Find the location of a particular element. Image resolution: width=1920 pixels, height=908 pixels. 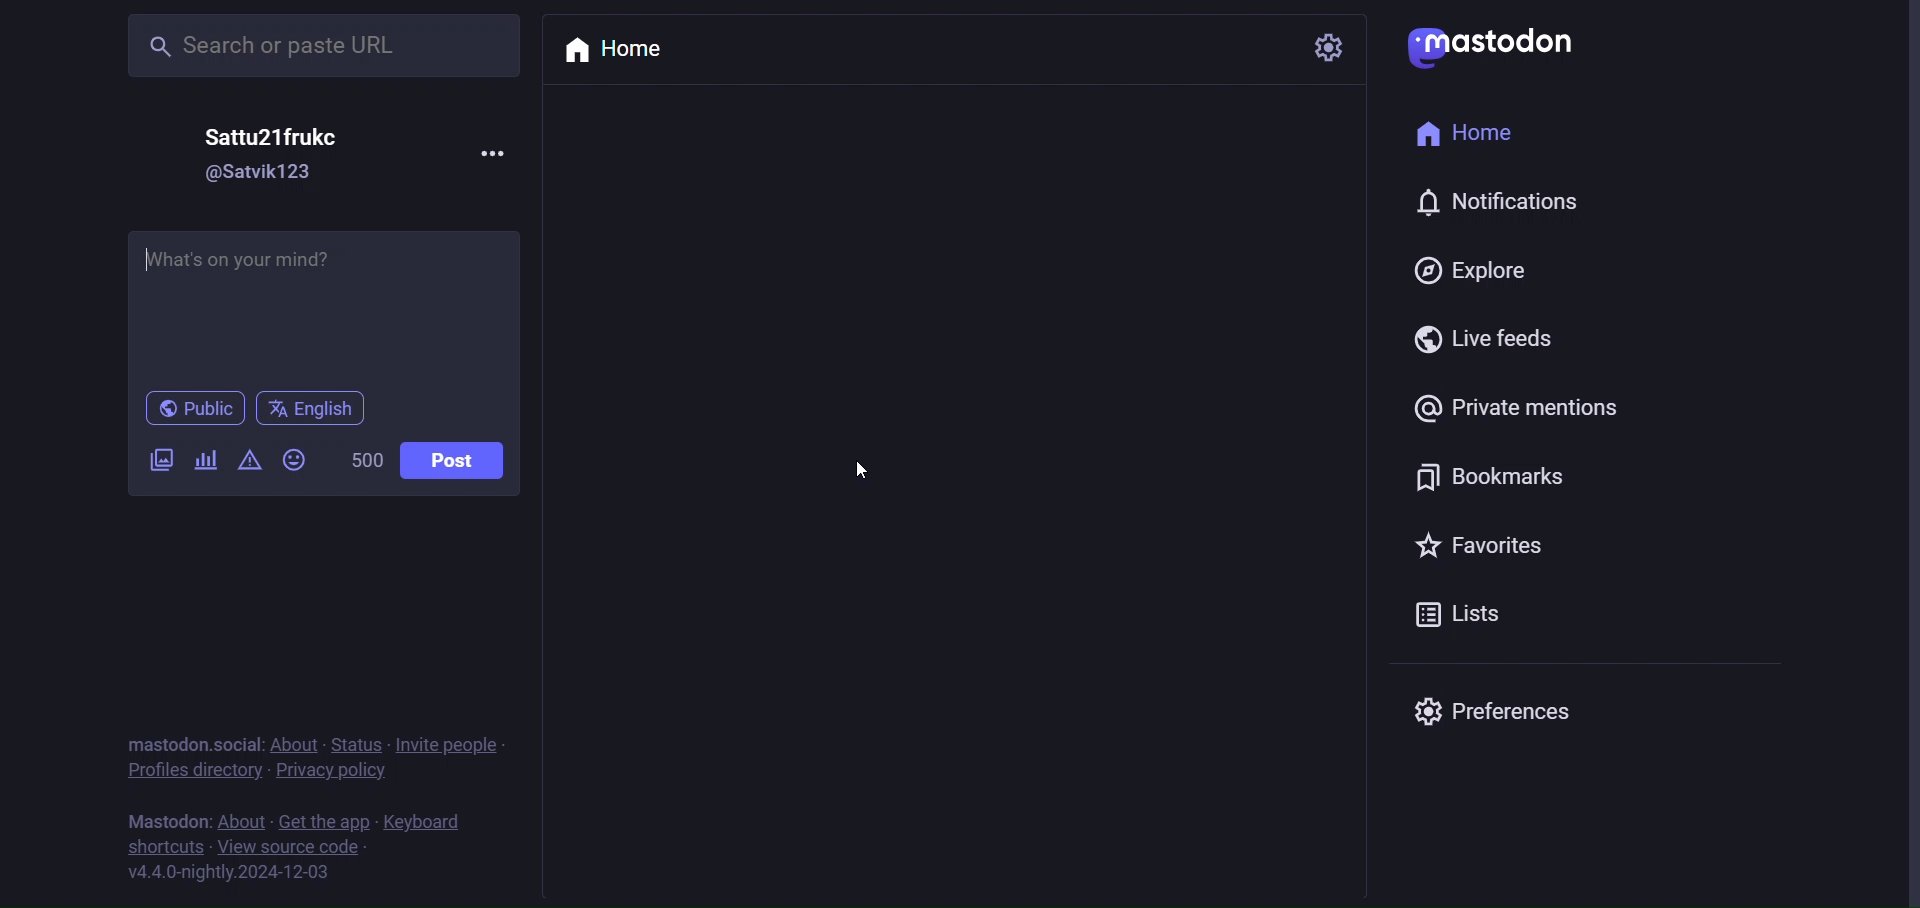

mastodon is located at coordinates (166, 820).